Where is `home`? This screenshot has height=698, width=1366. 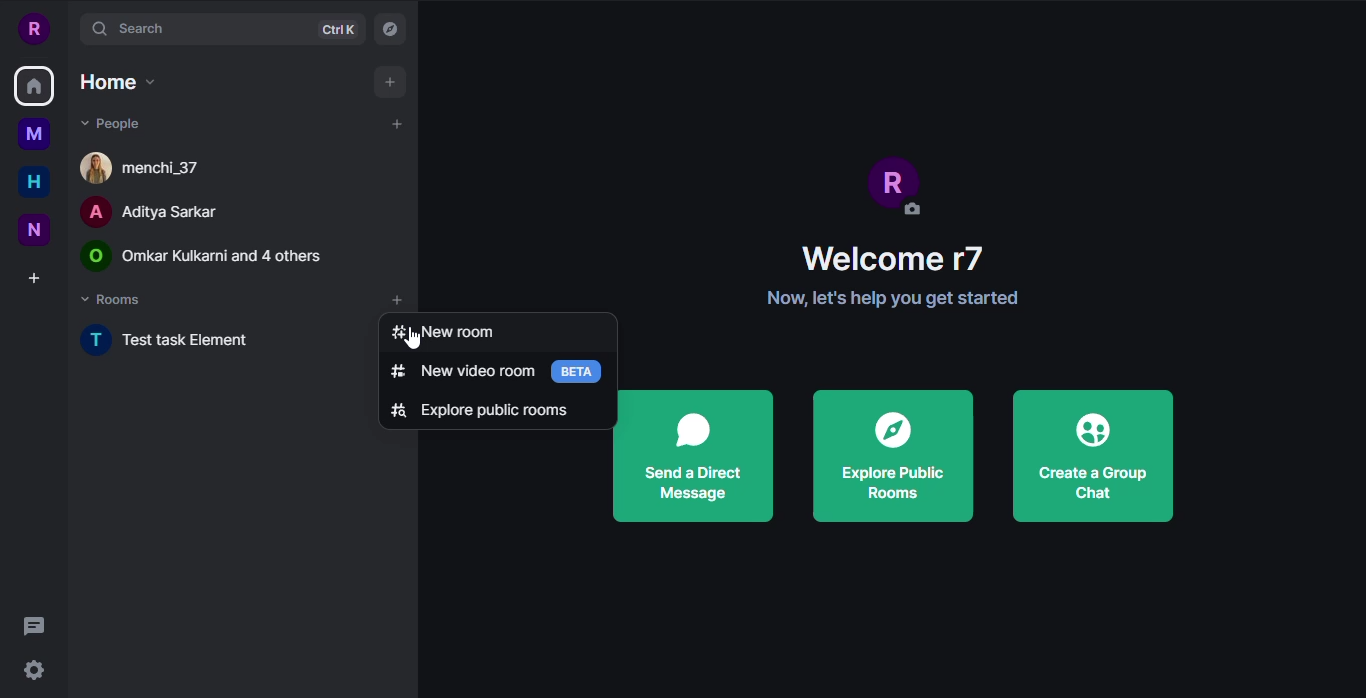 home is located at coordinates (34, 181).